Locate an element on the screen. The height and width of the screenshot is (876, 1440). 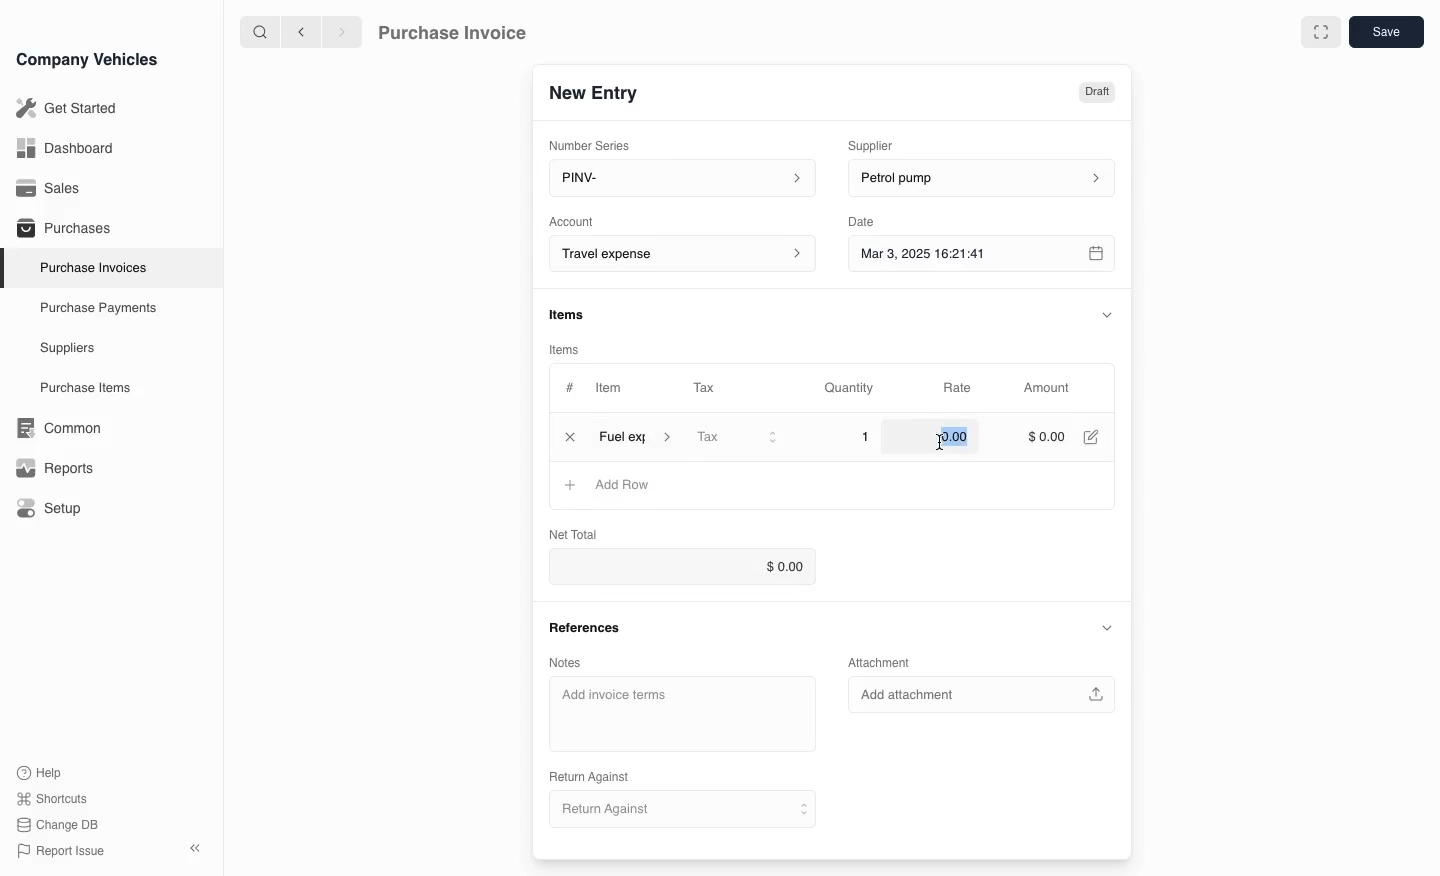
Item is located at coordinates (607, 390).